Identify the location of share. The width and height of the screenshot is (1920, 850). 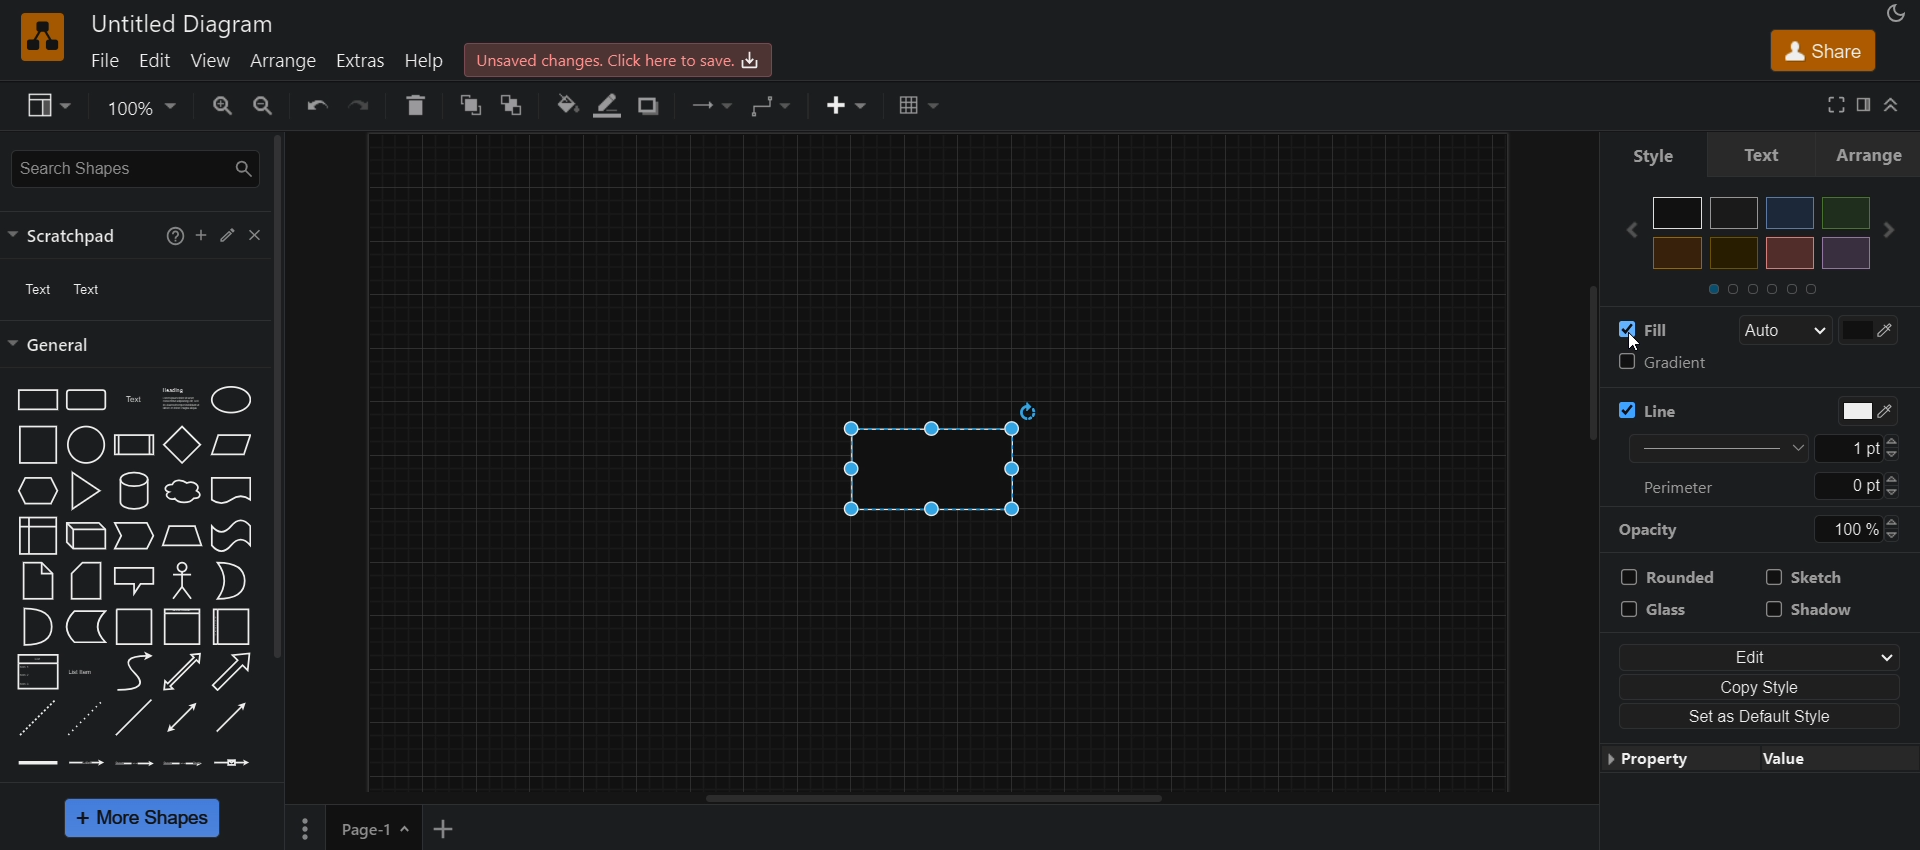
(1821, 48).